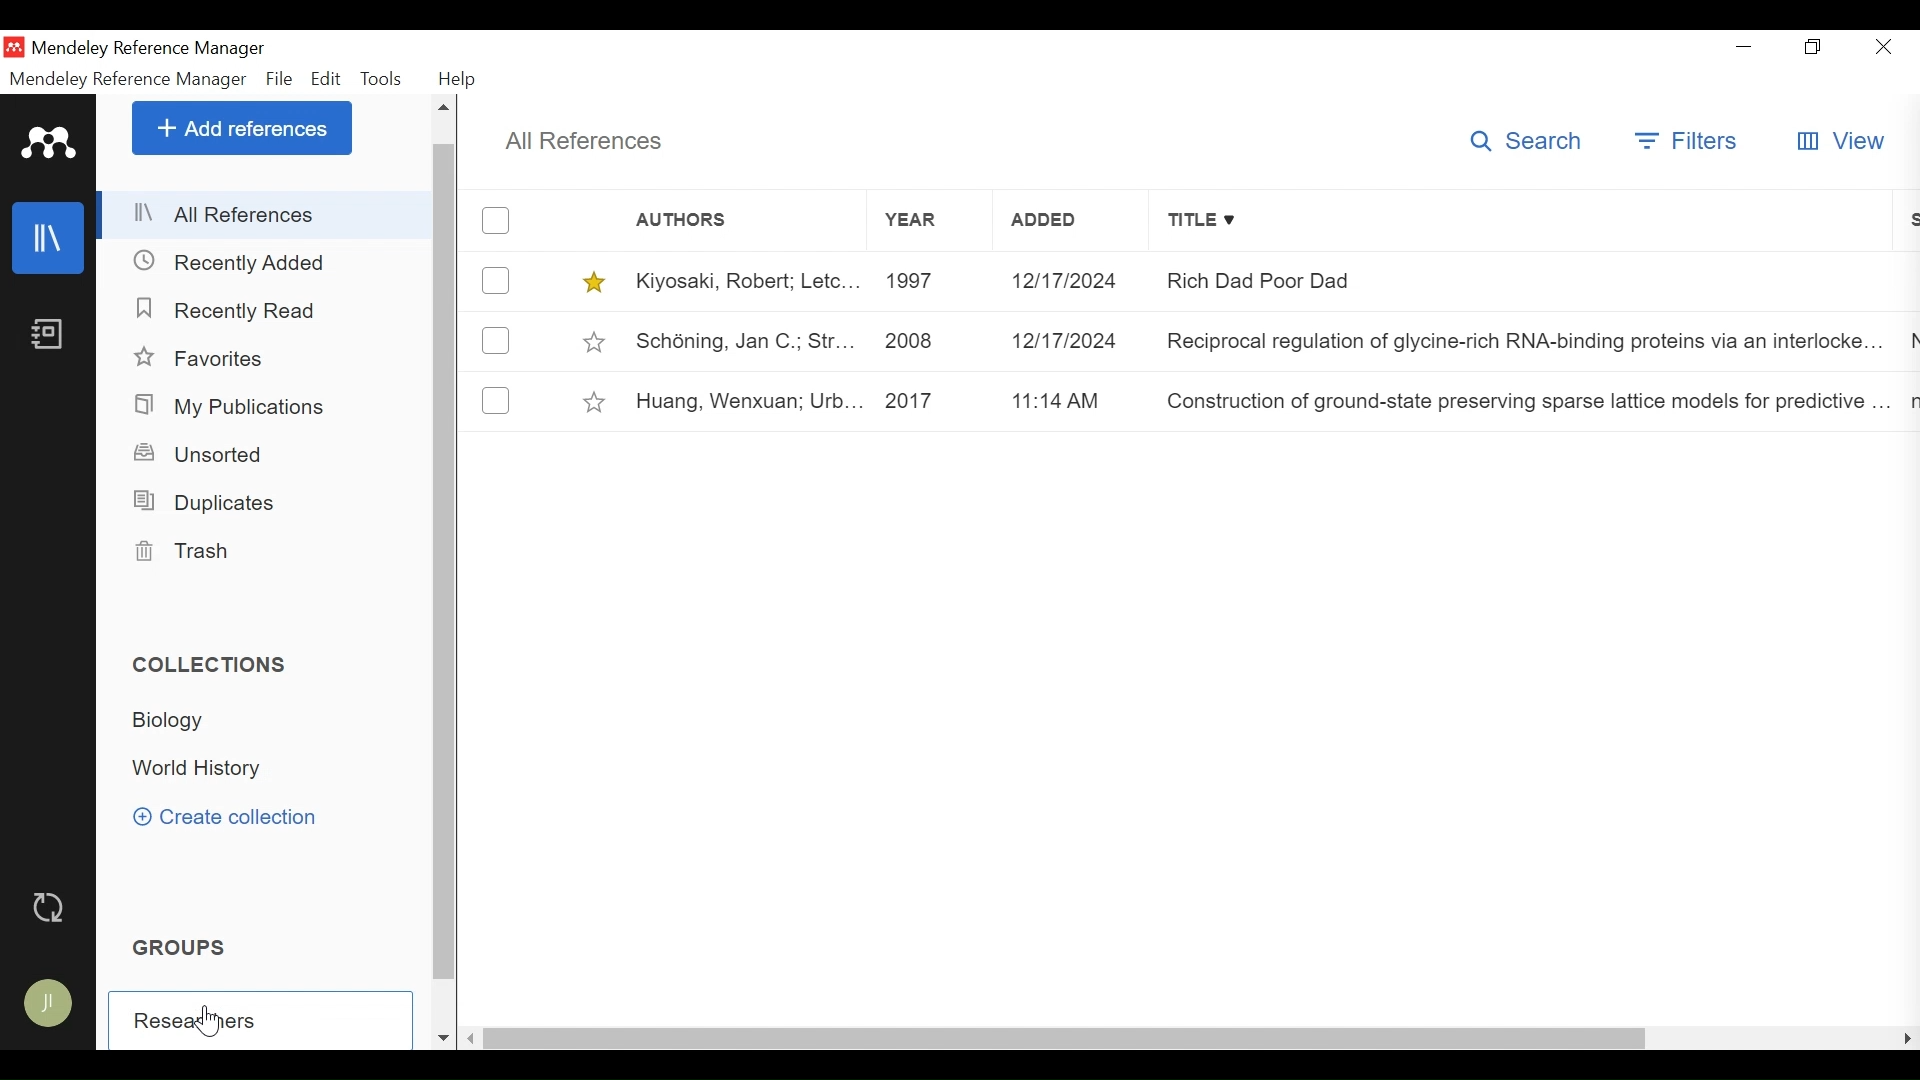 The height and width of the screenshot is (1080, 1920). What do you see at coordinates (460, 79) in the screenshot?
I see `Help` at bounding box center [460, 79].